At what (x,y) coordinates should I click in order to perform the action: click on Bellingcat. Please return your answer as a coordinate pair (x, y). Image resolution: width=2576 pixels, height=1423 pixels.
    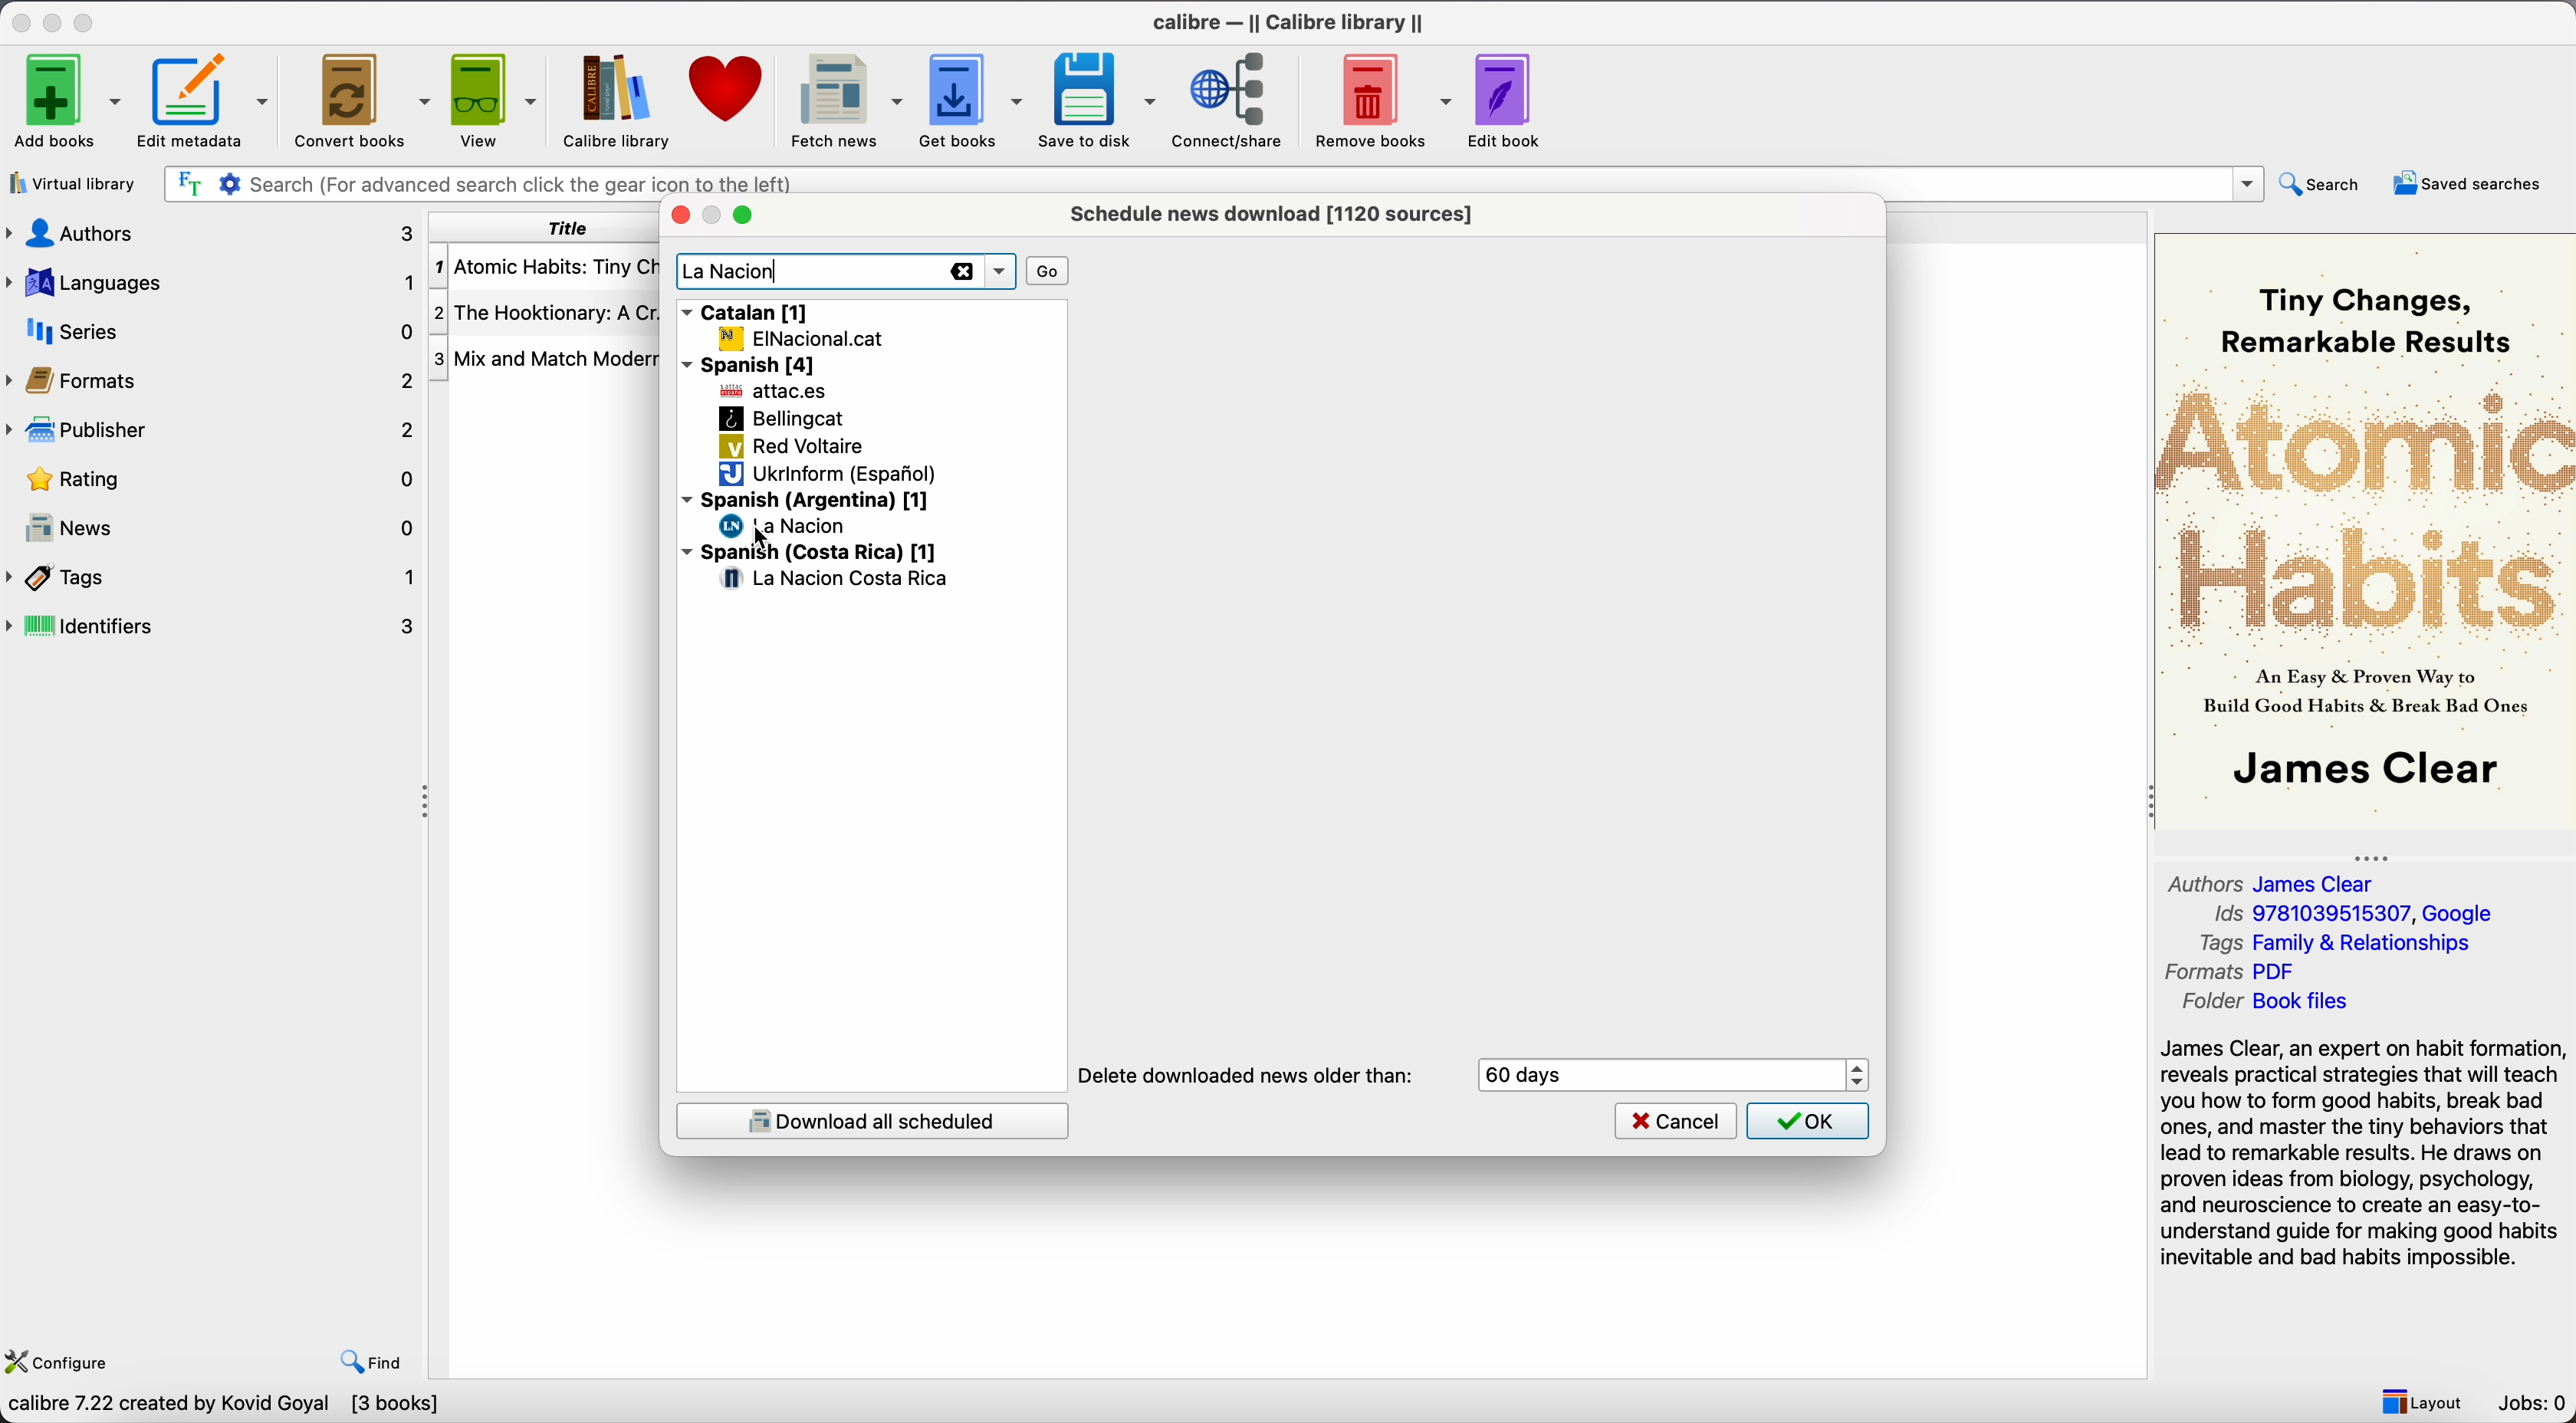
    Looking at the image, I should click on (781, 418).